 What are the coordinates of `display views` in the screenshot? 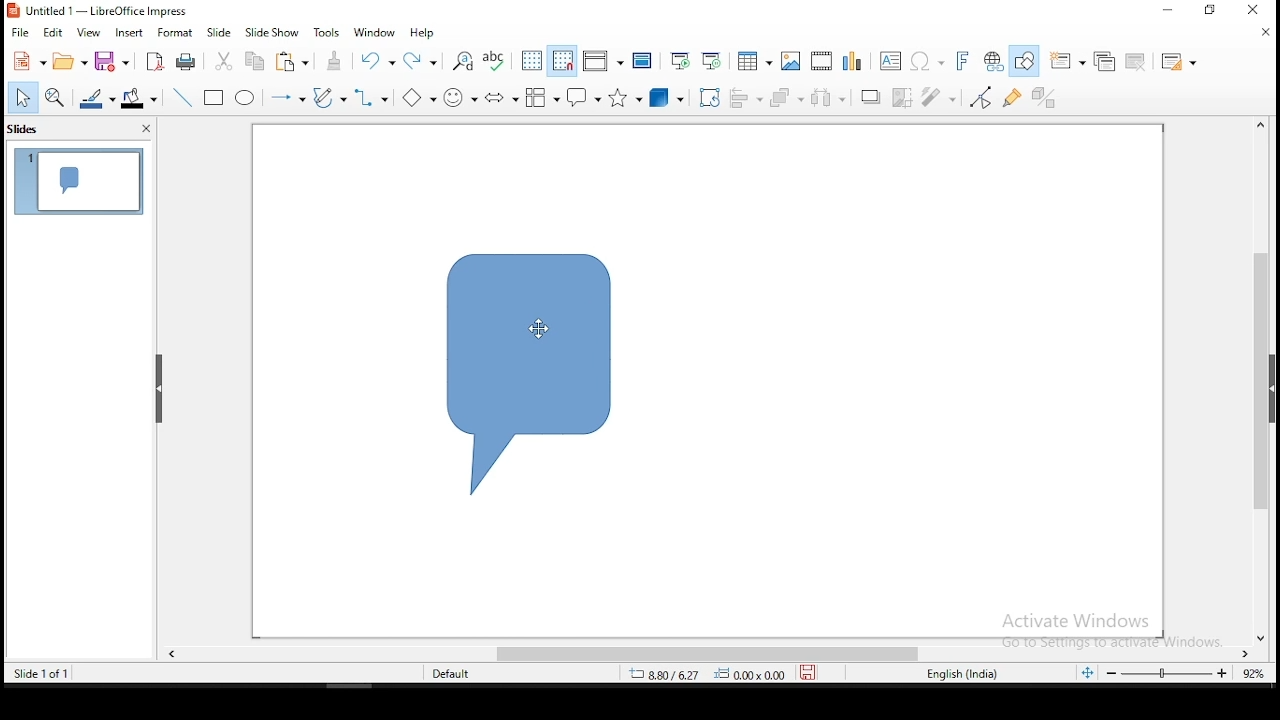 It's located at (603, 59).